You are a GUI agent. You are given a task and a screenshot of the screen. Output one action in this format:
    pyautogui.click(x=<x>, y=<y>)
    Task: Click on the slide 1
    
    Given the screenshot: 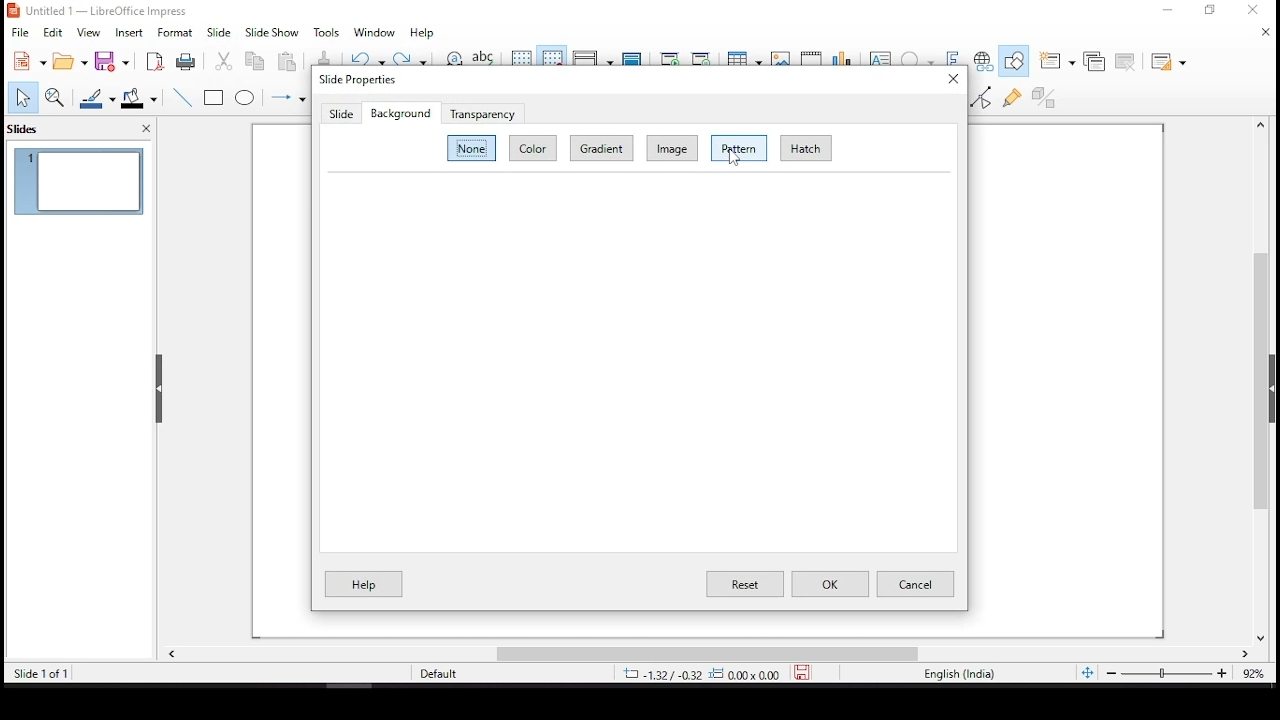 What is the action you would take?
    pyautogui.click(x=79, y=181)
    